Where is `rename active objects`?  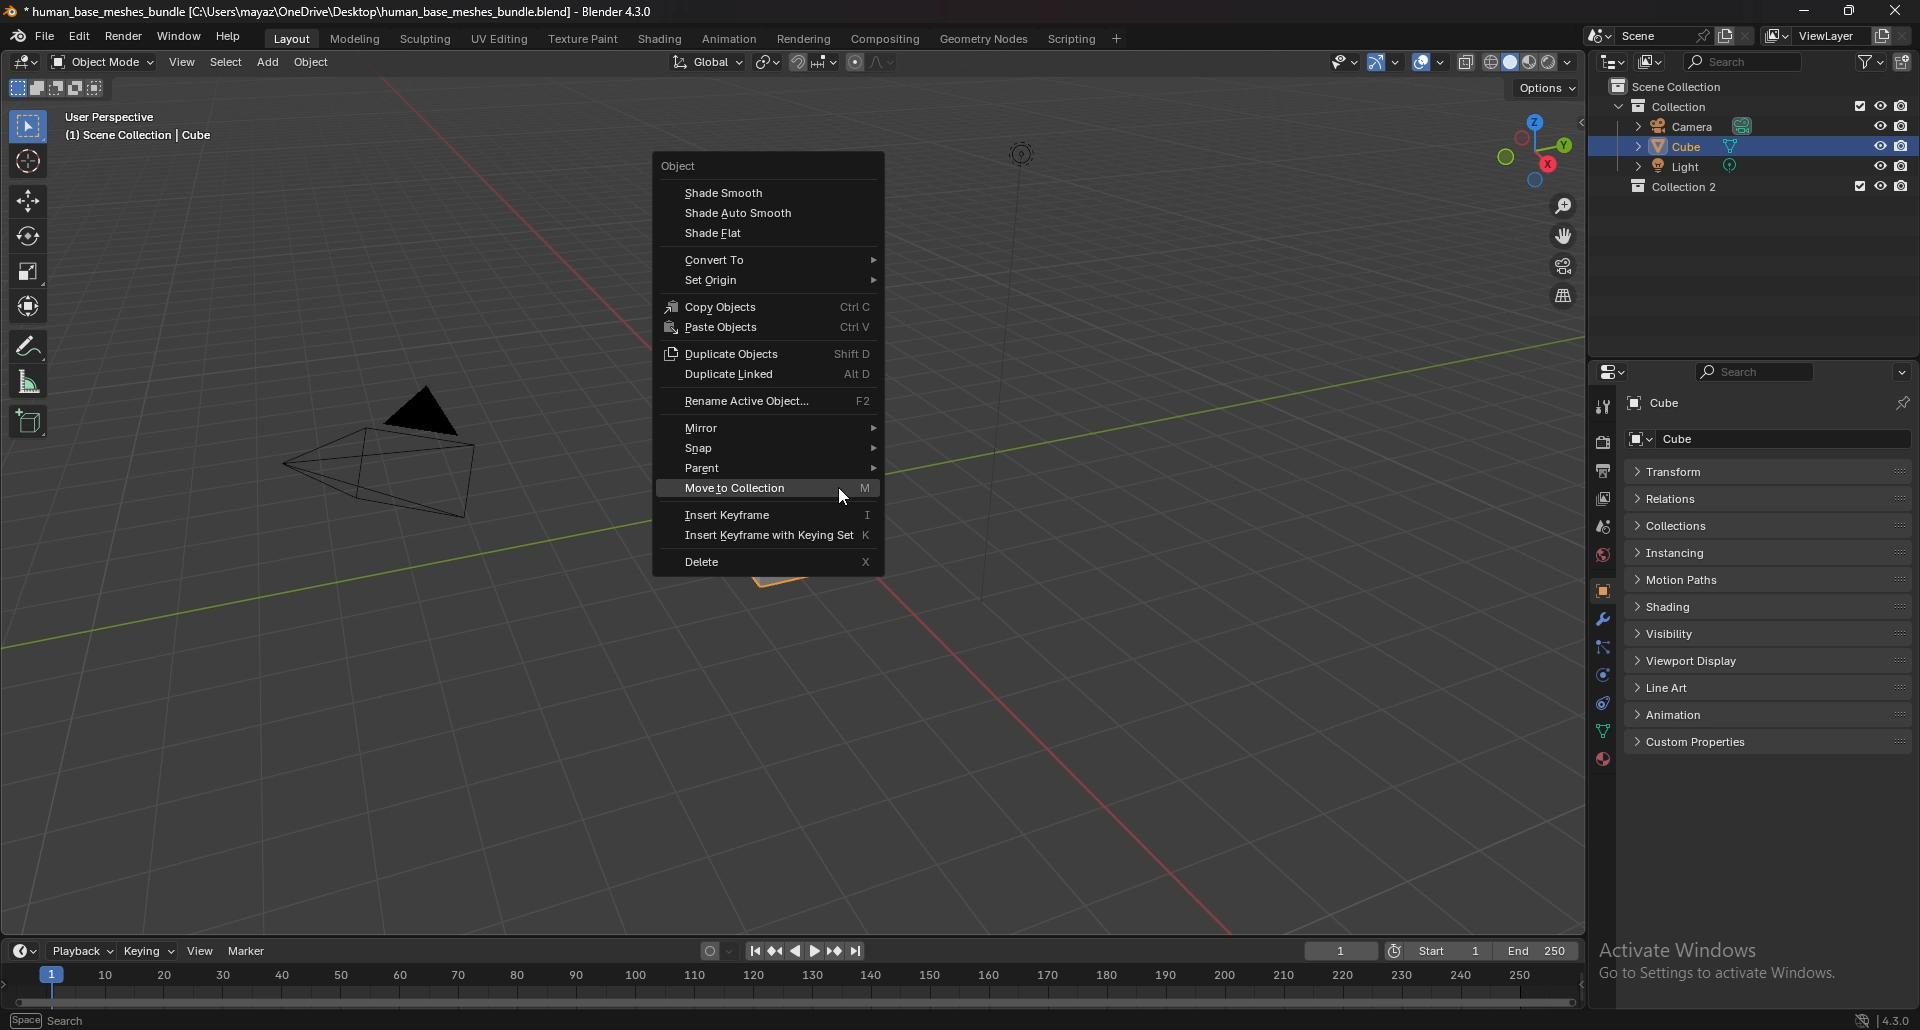 rename active objects is located at coordinates (773, 401).